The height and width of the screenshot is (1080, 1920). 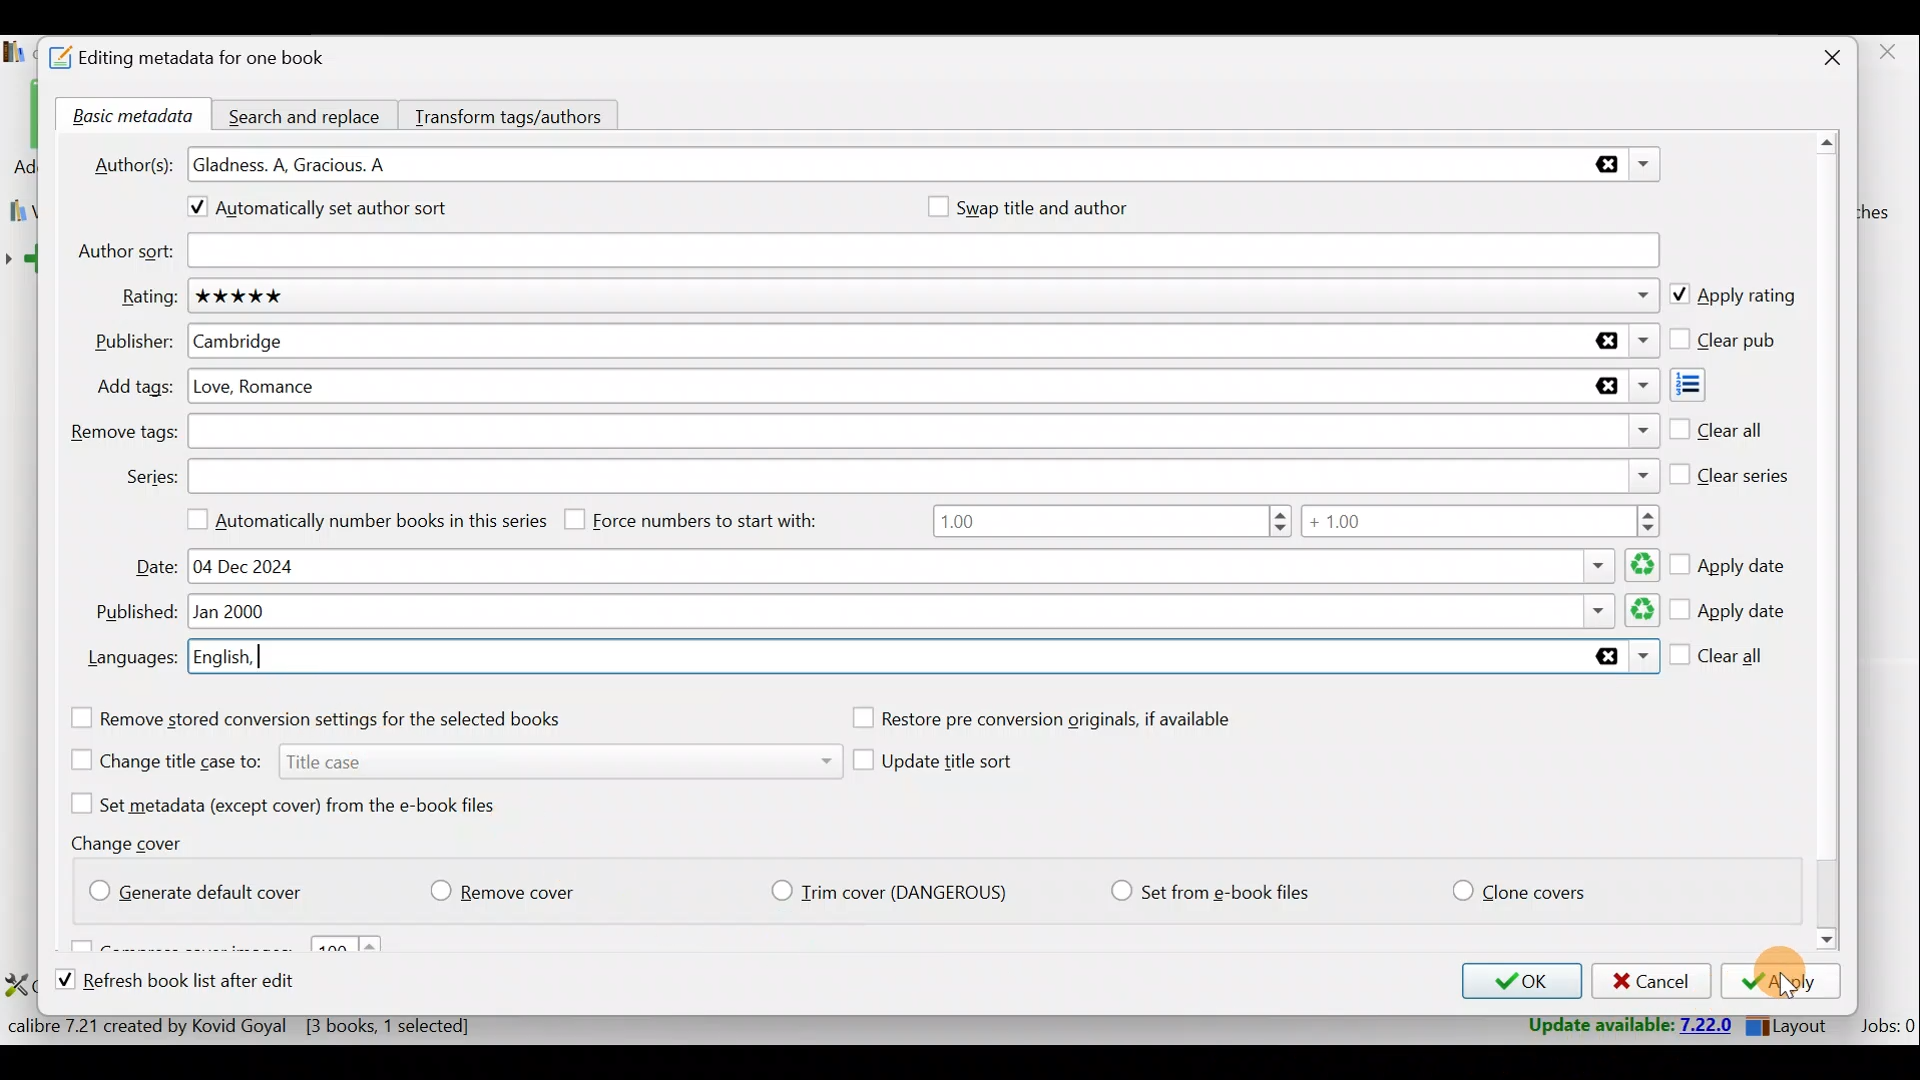 What do you see at coordinates (1732, 297) in the screenshot?
I see `Apply rating` at bounding box center [1732, 297].